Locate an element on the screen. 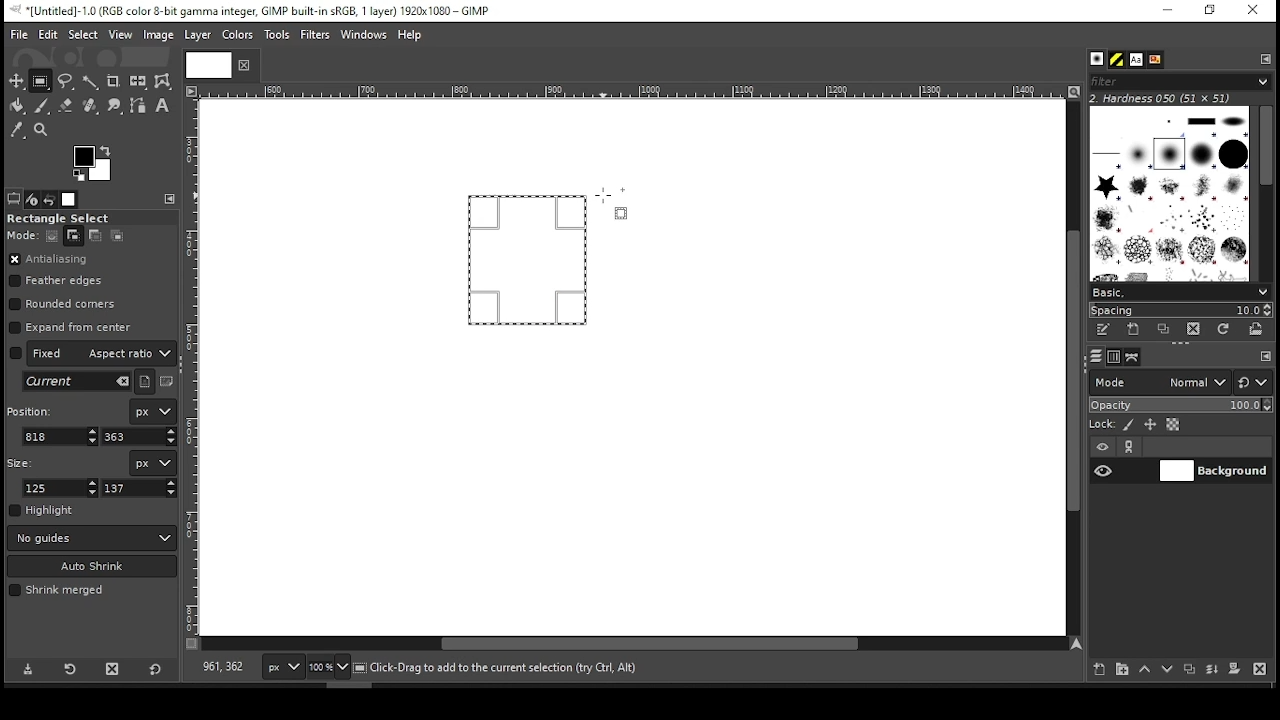 Image resolution: width=1280 pixels, height=720 pixels. rectangular selection tool is located at coordinates (43, 81).